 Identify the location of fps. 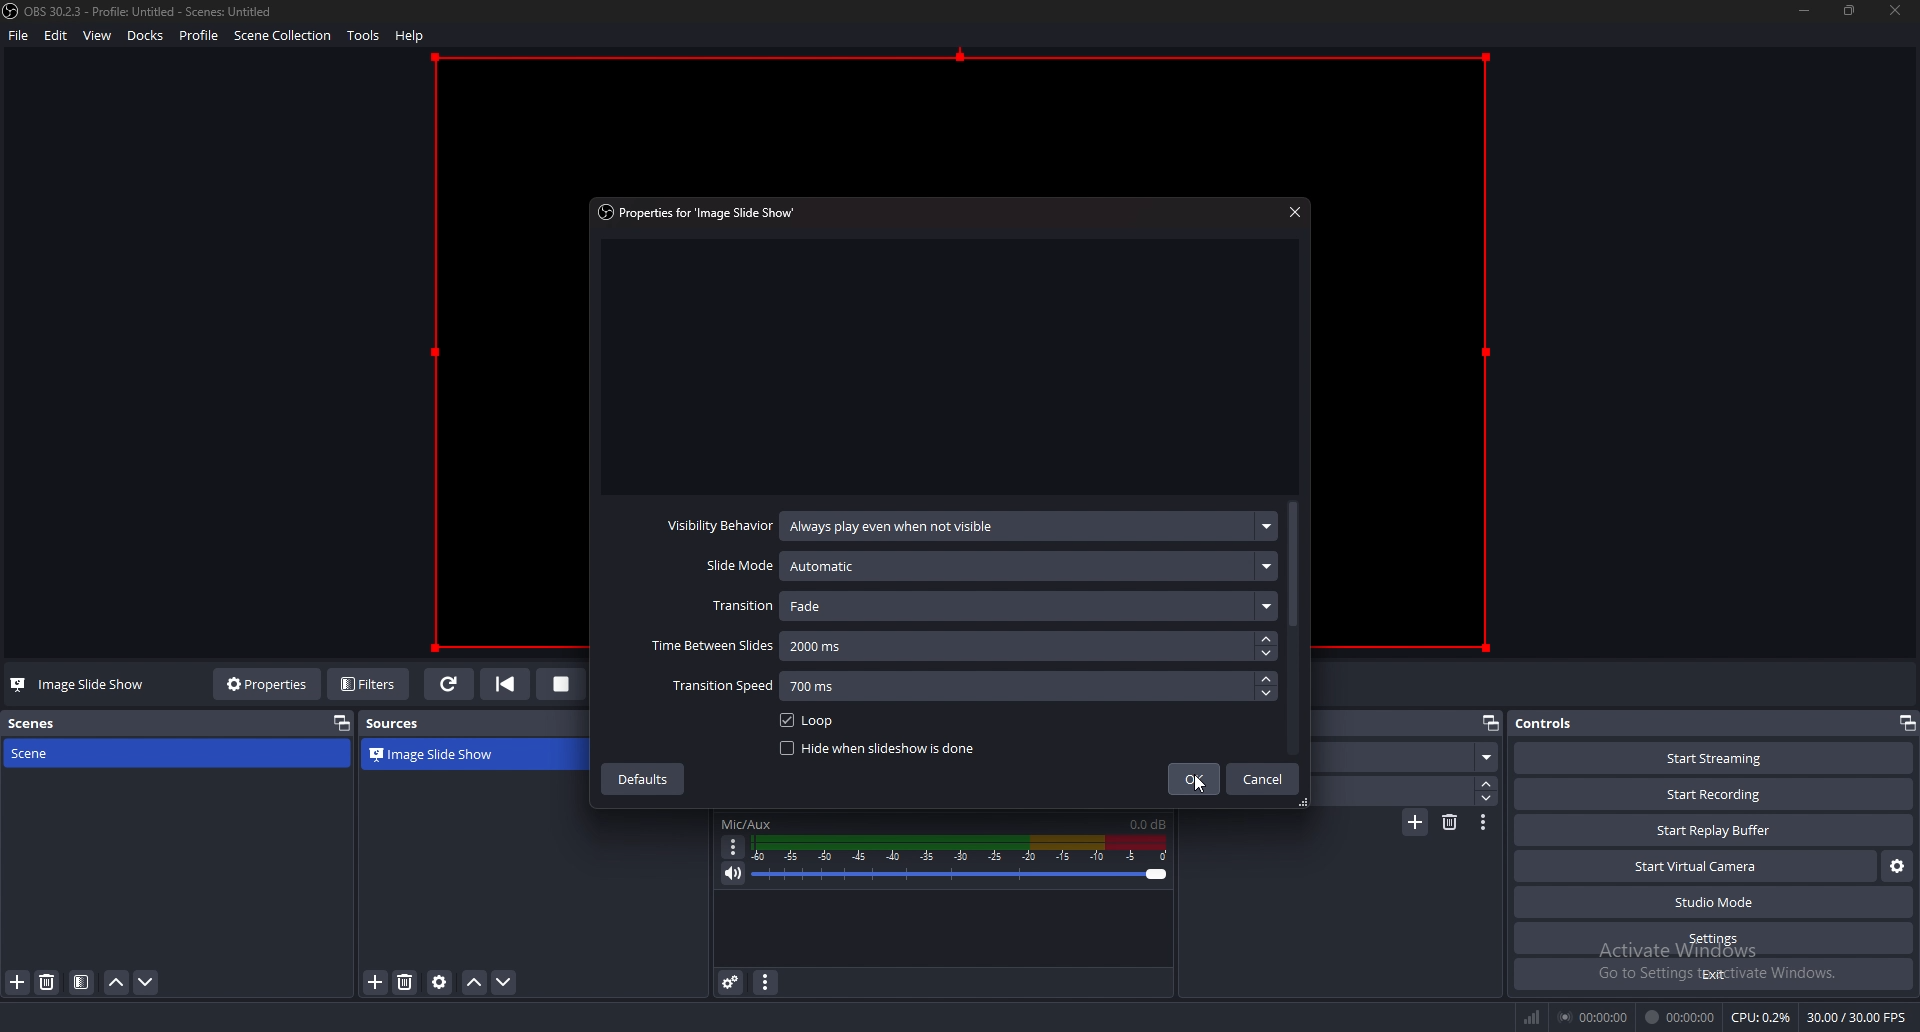
(1860, 1019).